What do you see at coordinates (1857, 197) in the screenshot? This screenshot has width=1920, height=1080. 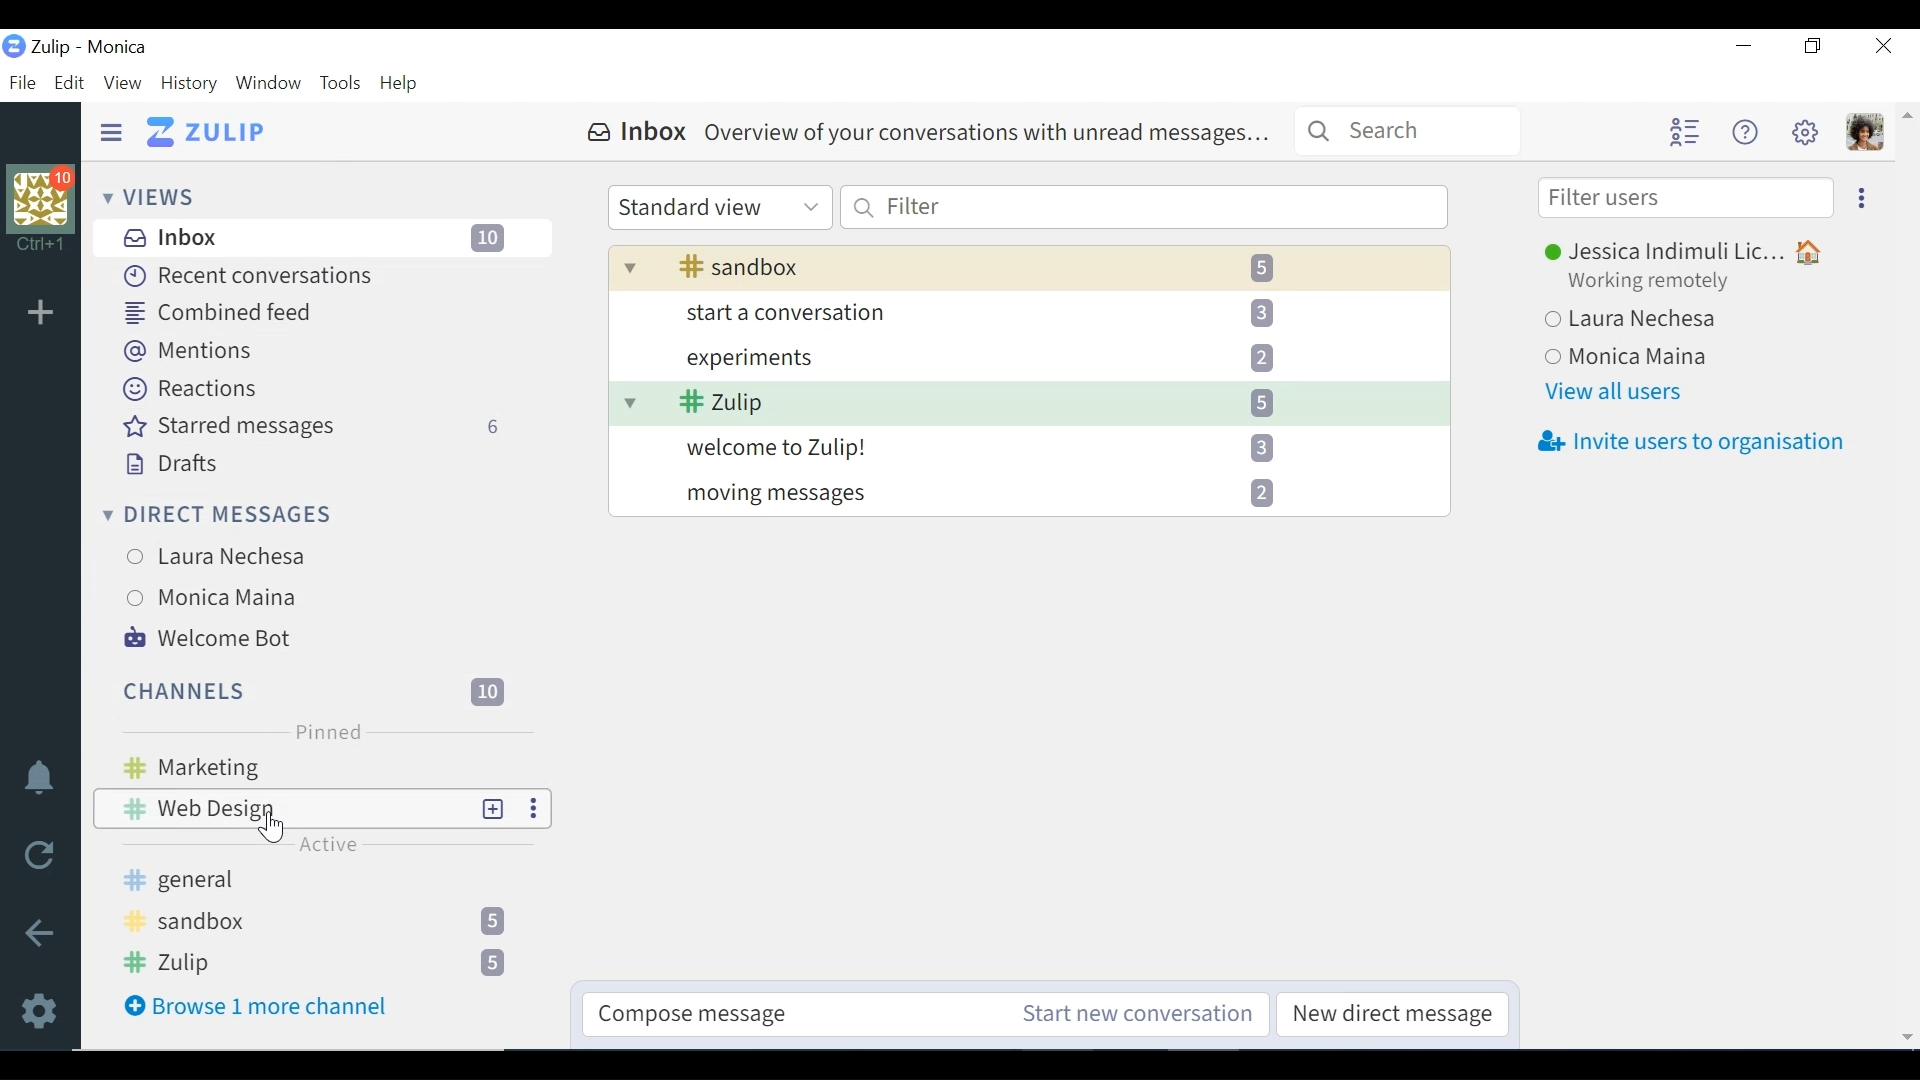 I see `Ellipsis` at bounding box center [1857, 197].